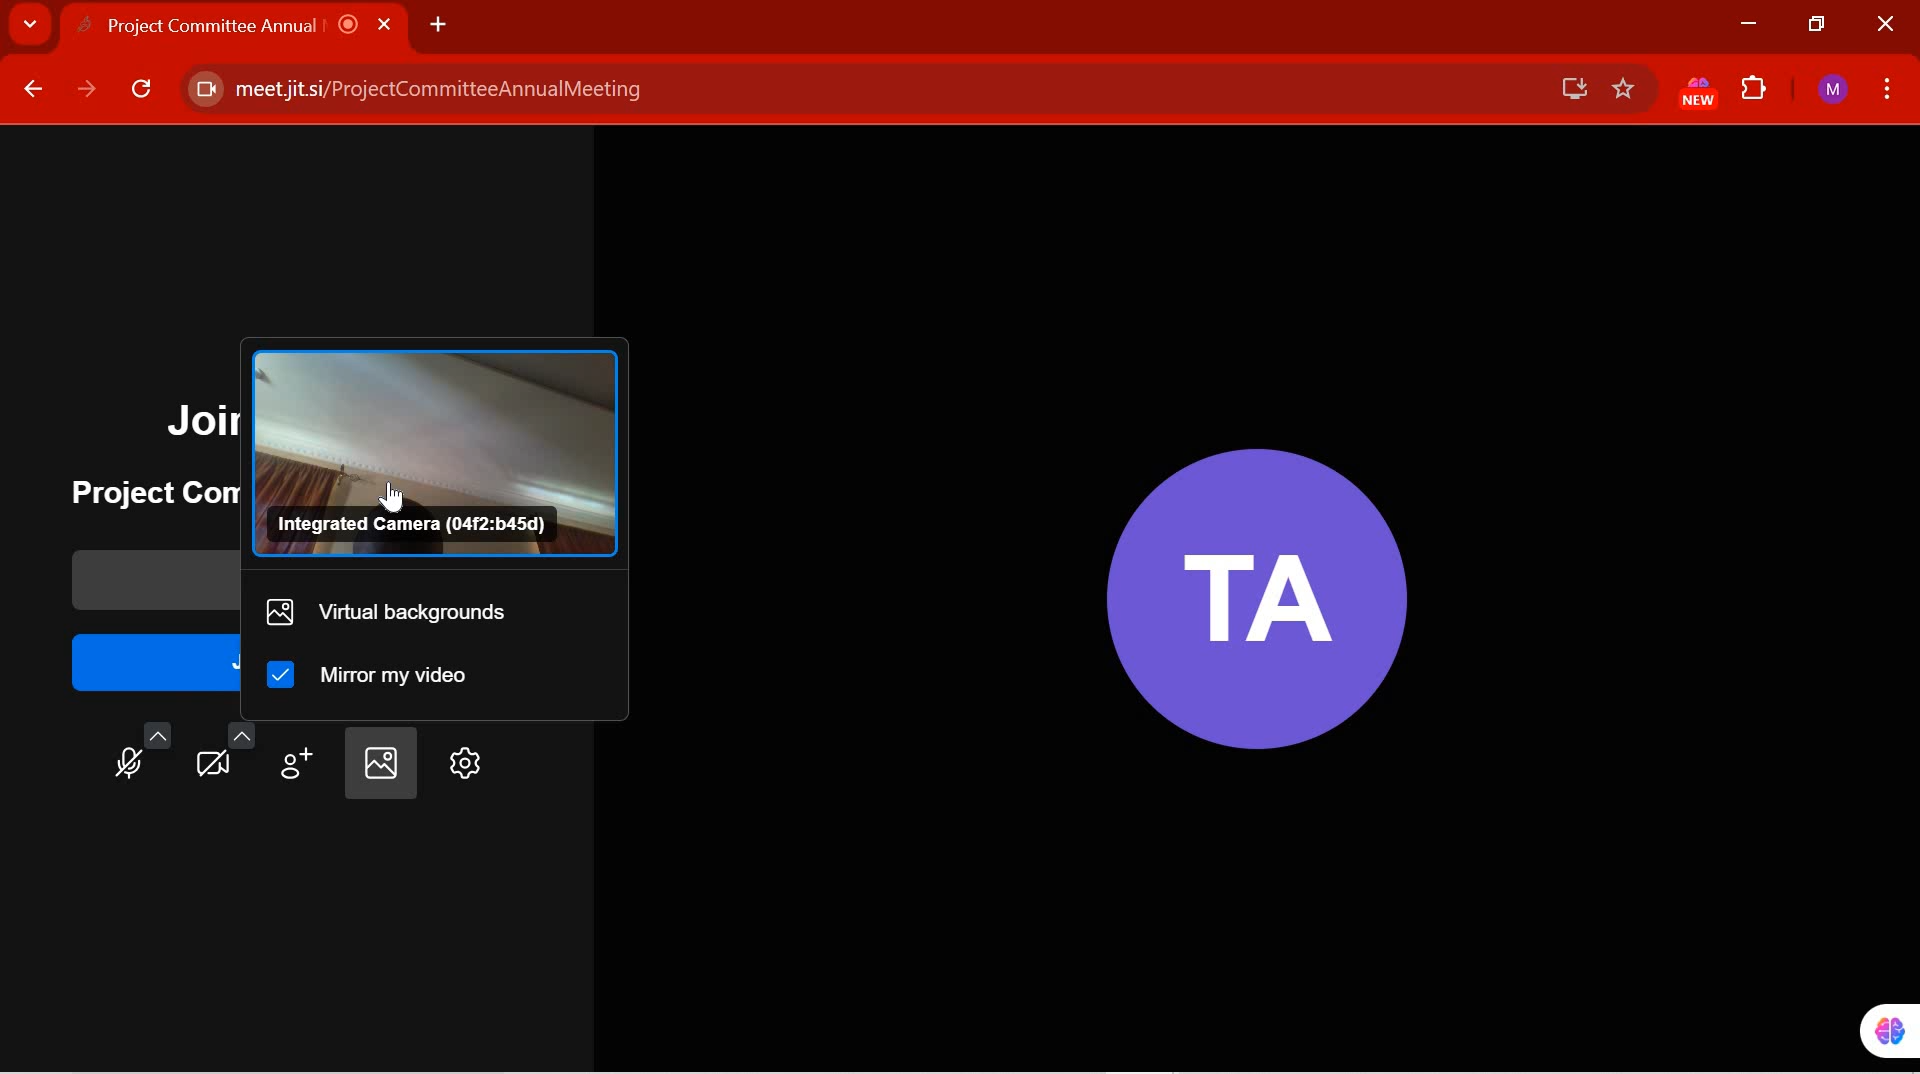 Image resolution: width=1920 pixels, height=1074 pixels. I want to click on ACCOUNT NAME, so click(1833, 91).